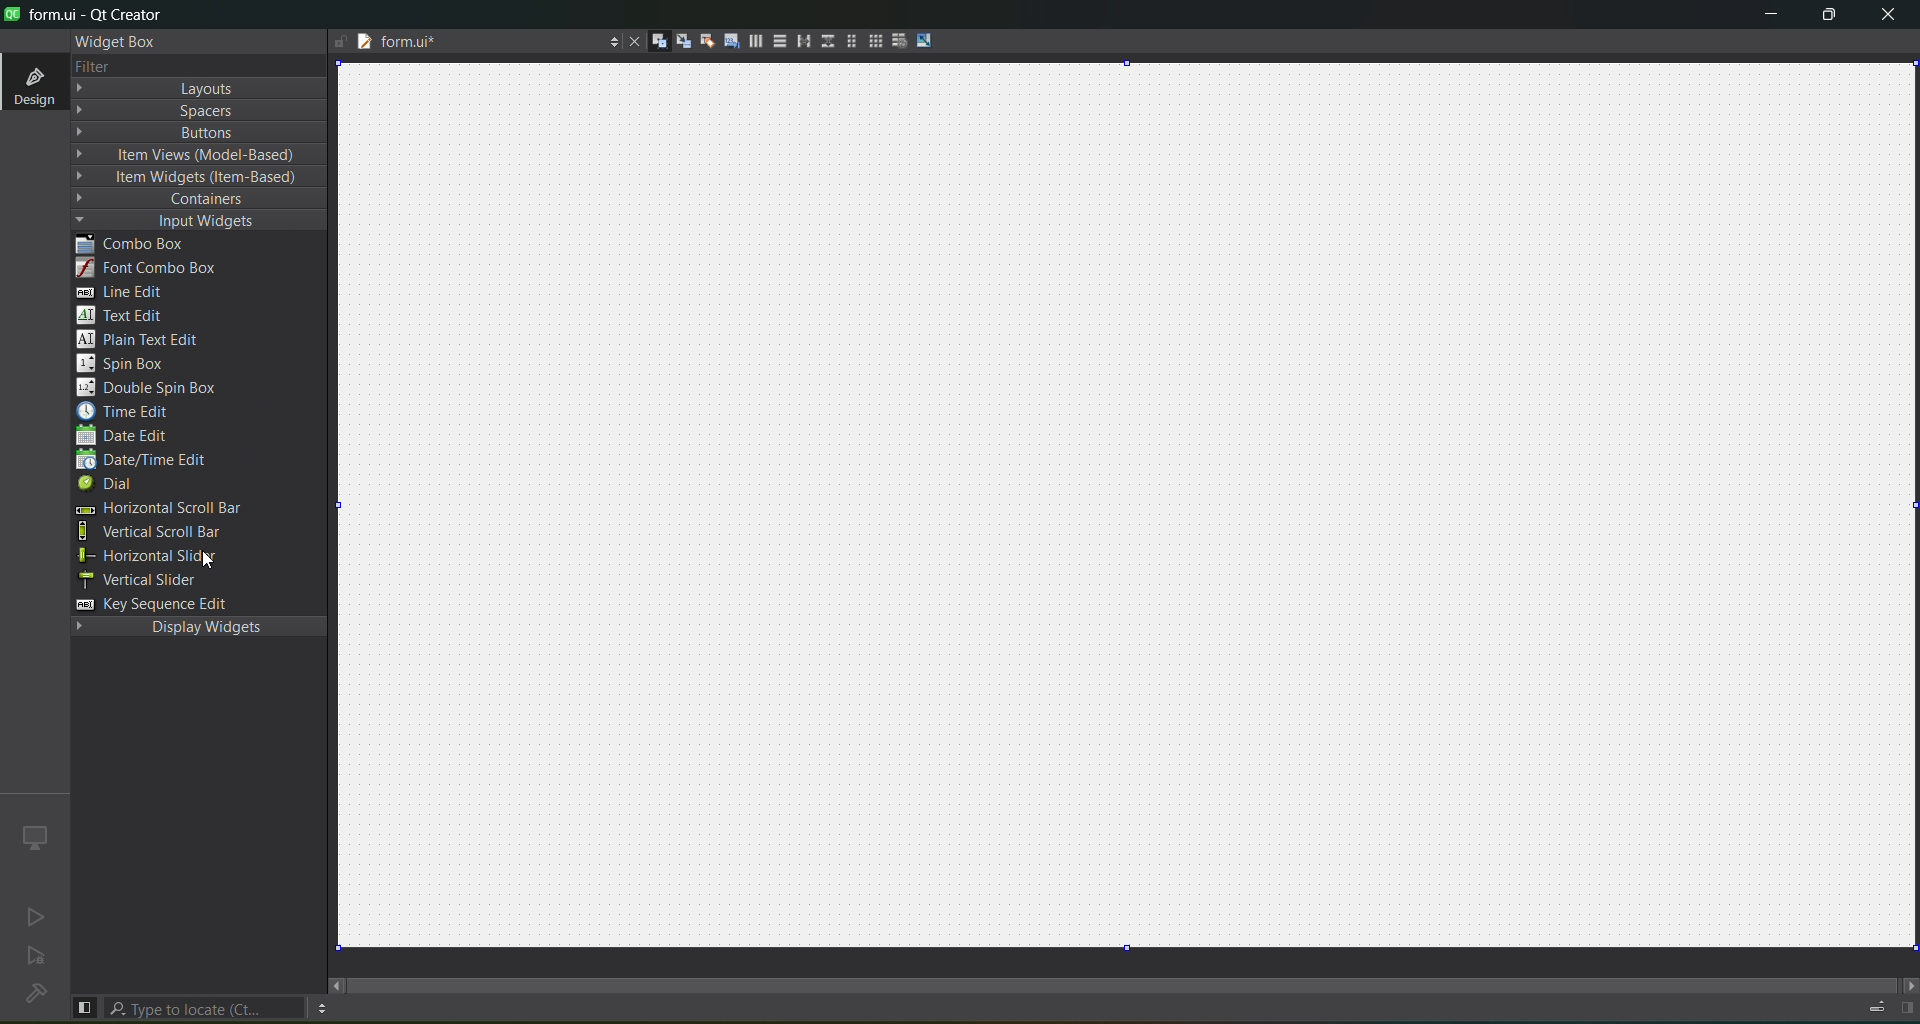 This screenshot has width=1920, height=1024. I want to click on minimize, so click(1763, 18).